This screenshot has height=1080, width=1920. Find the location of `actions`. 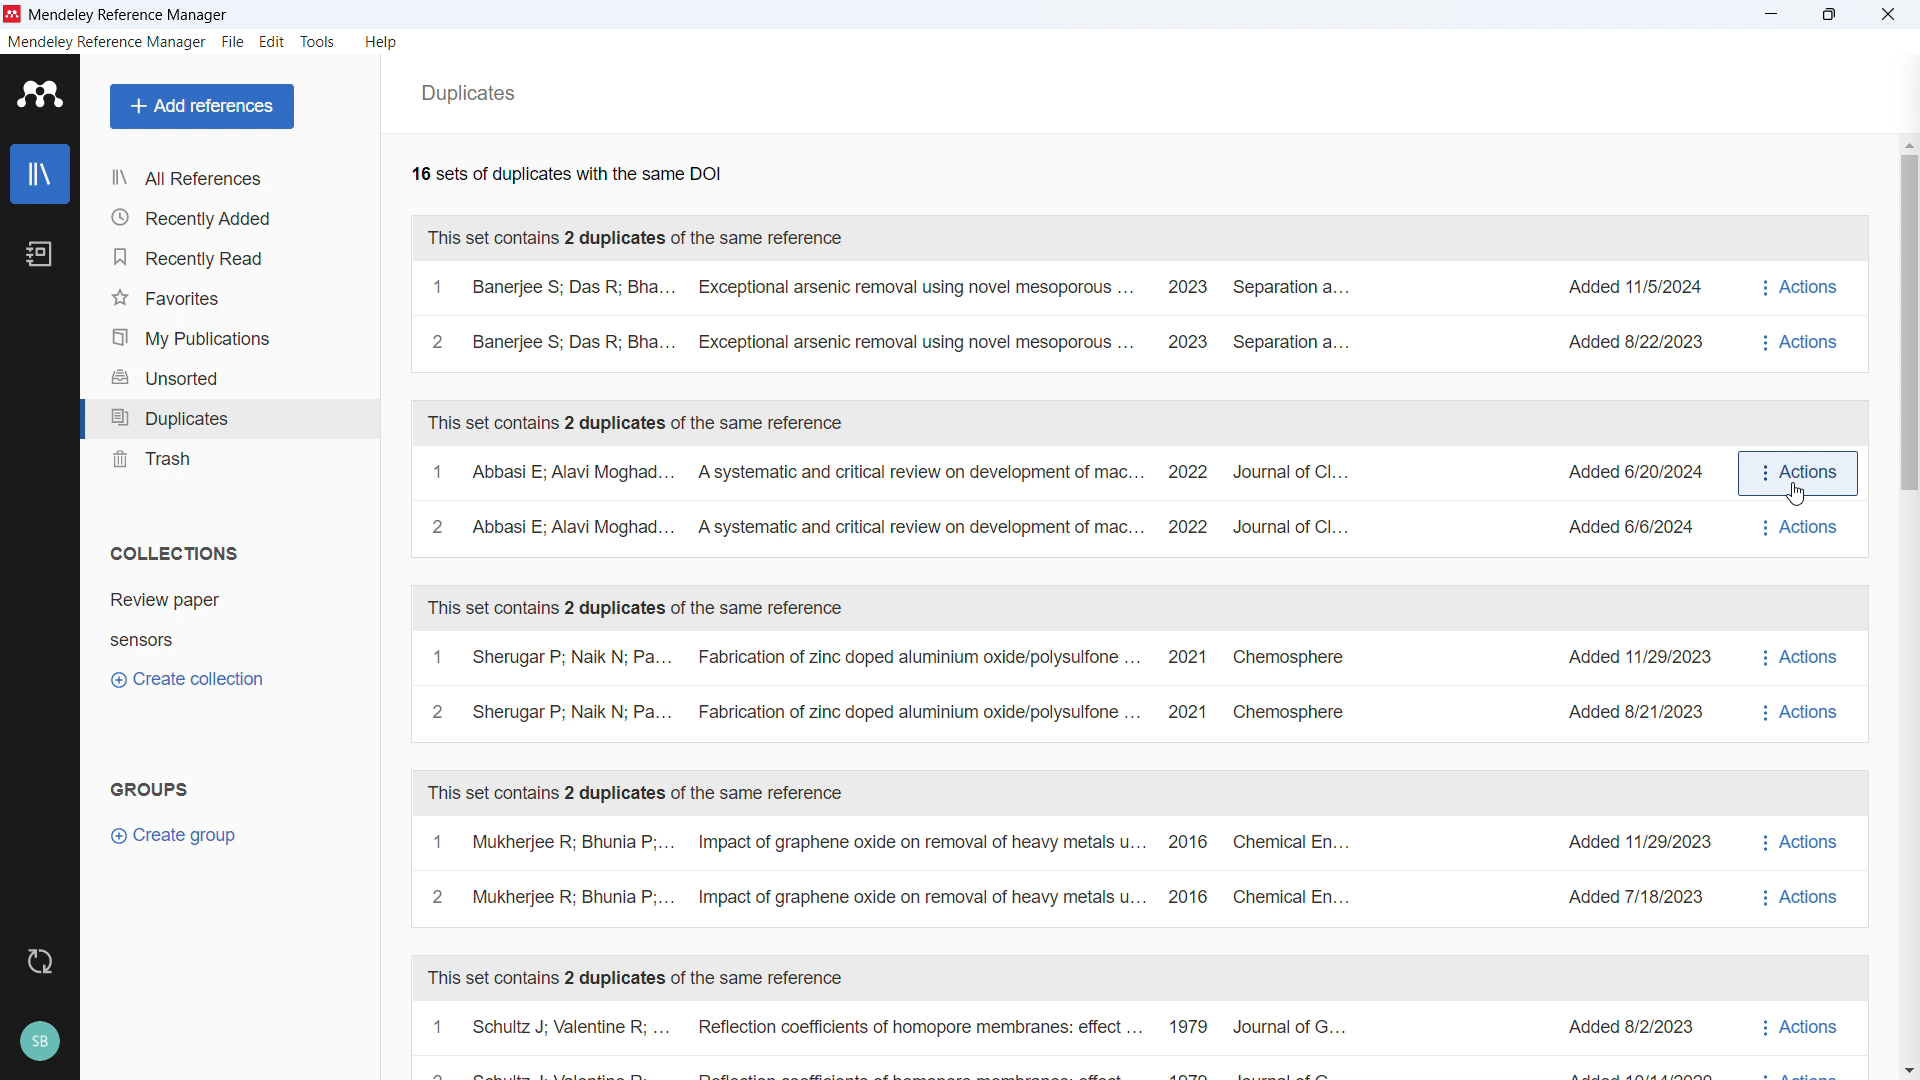

actions is located at coordinates (1798, 685).